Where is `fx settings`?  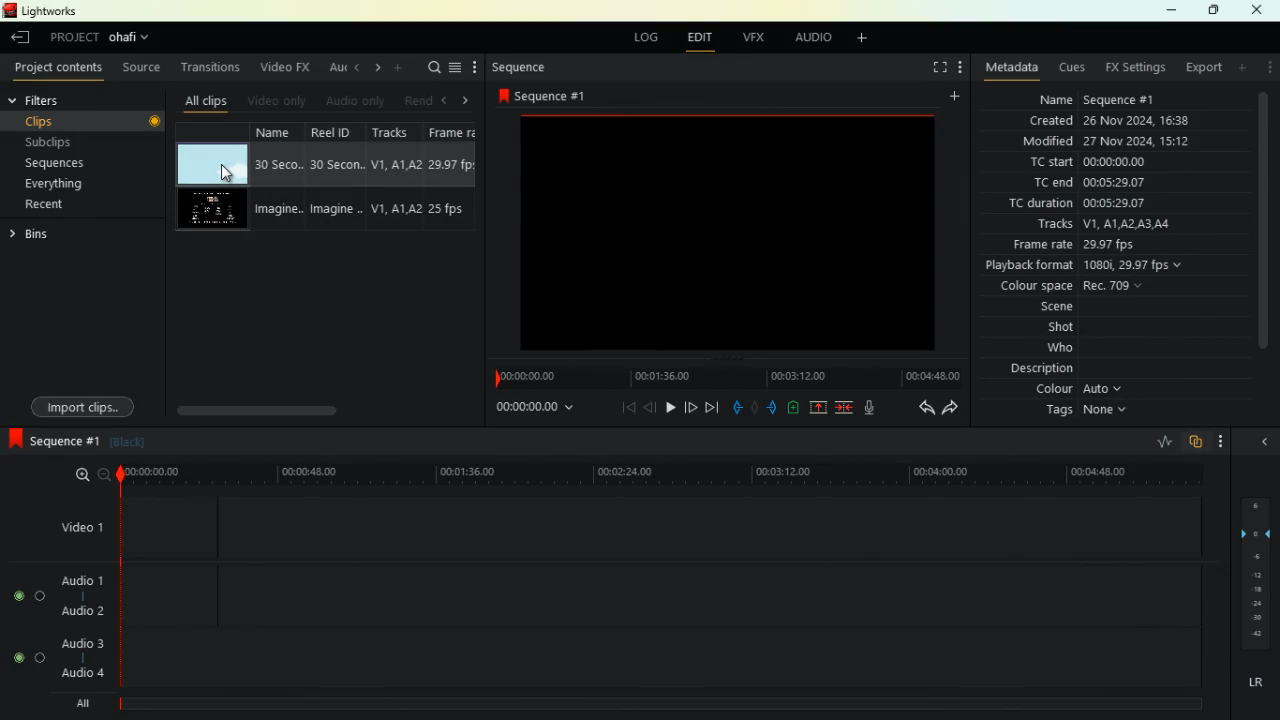 fx settings is located at coordinates (1130, 68).